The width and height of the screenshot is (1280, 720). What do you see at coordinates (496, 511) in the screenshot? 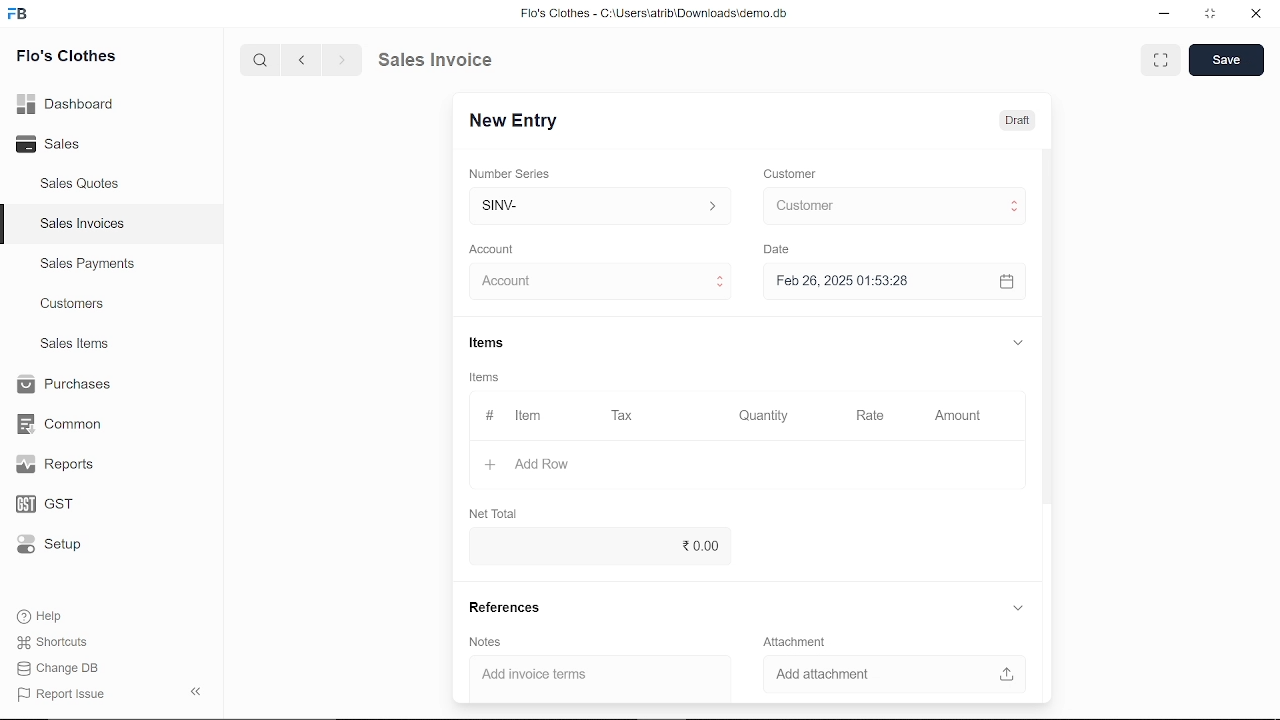
I see `Net Total` at bounding box center [496, 511].